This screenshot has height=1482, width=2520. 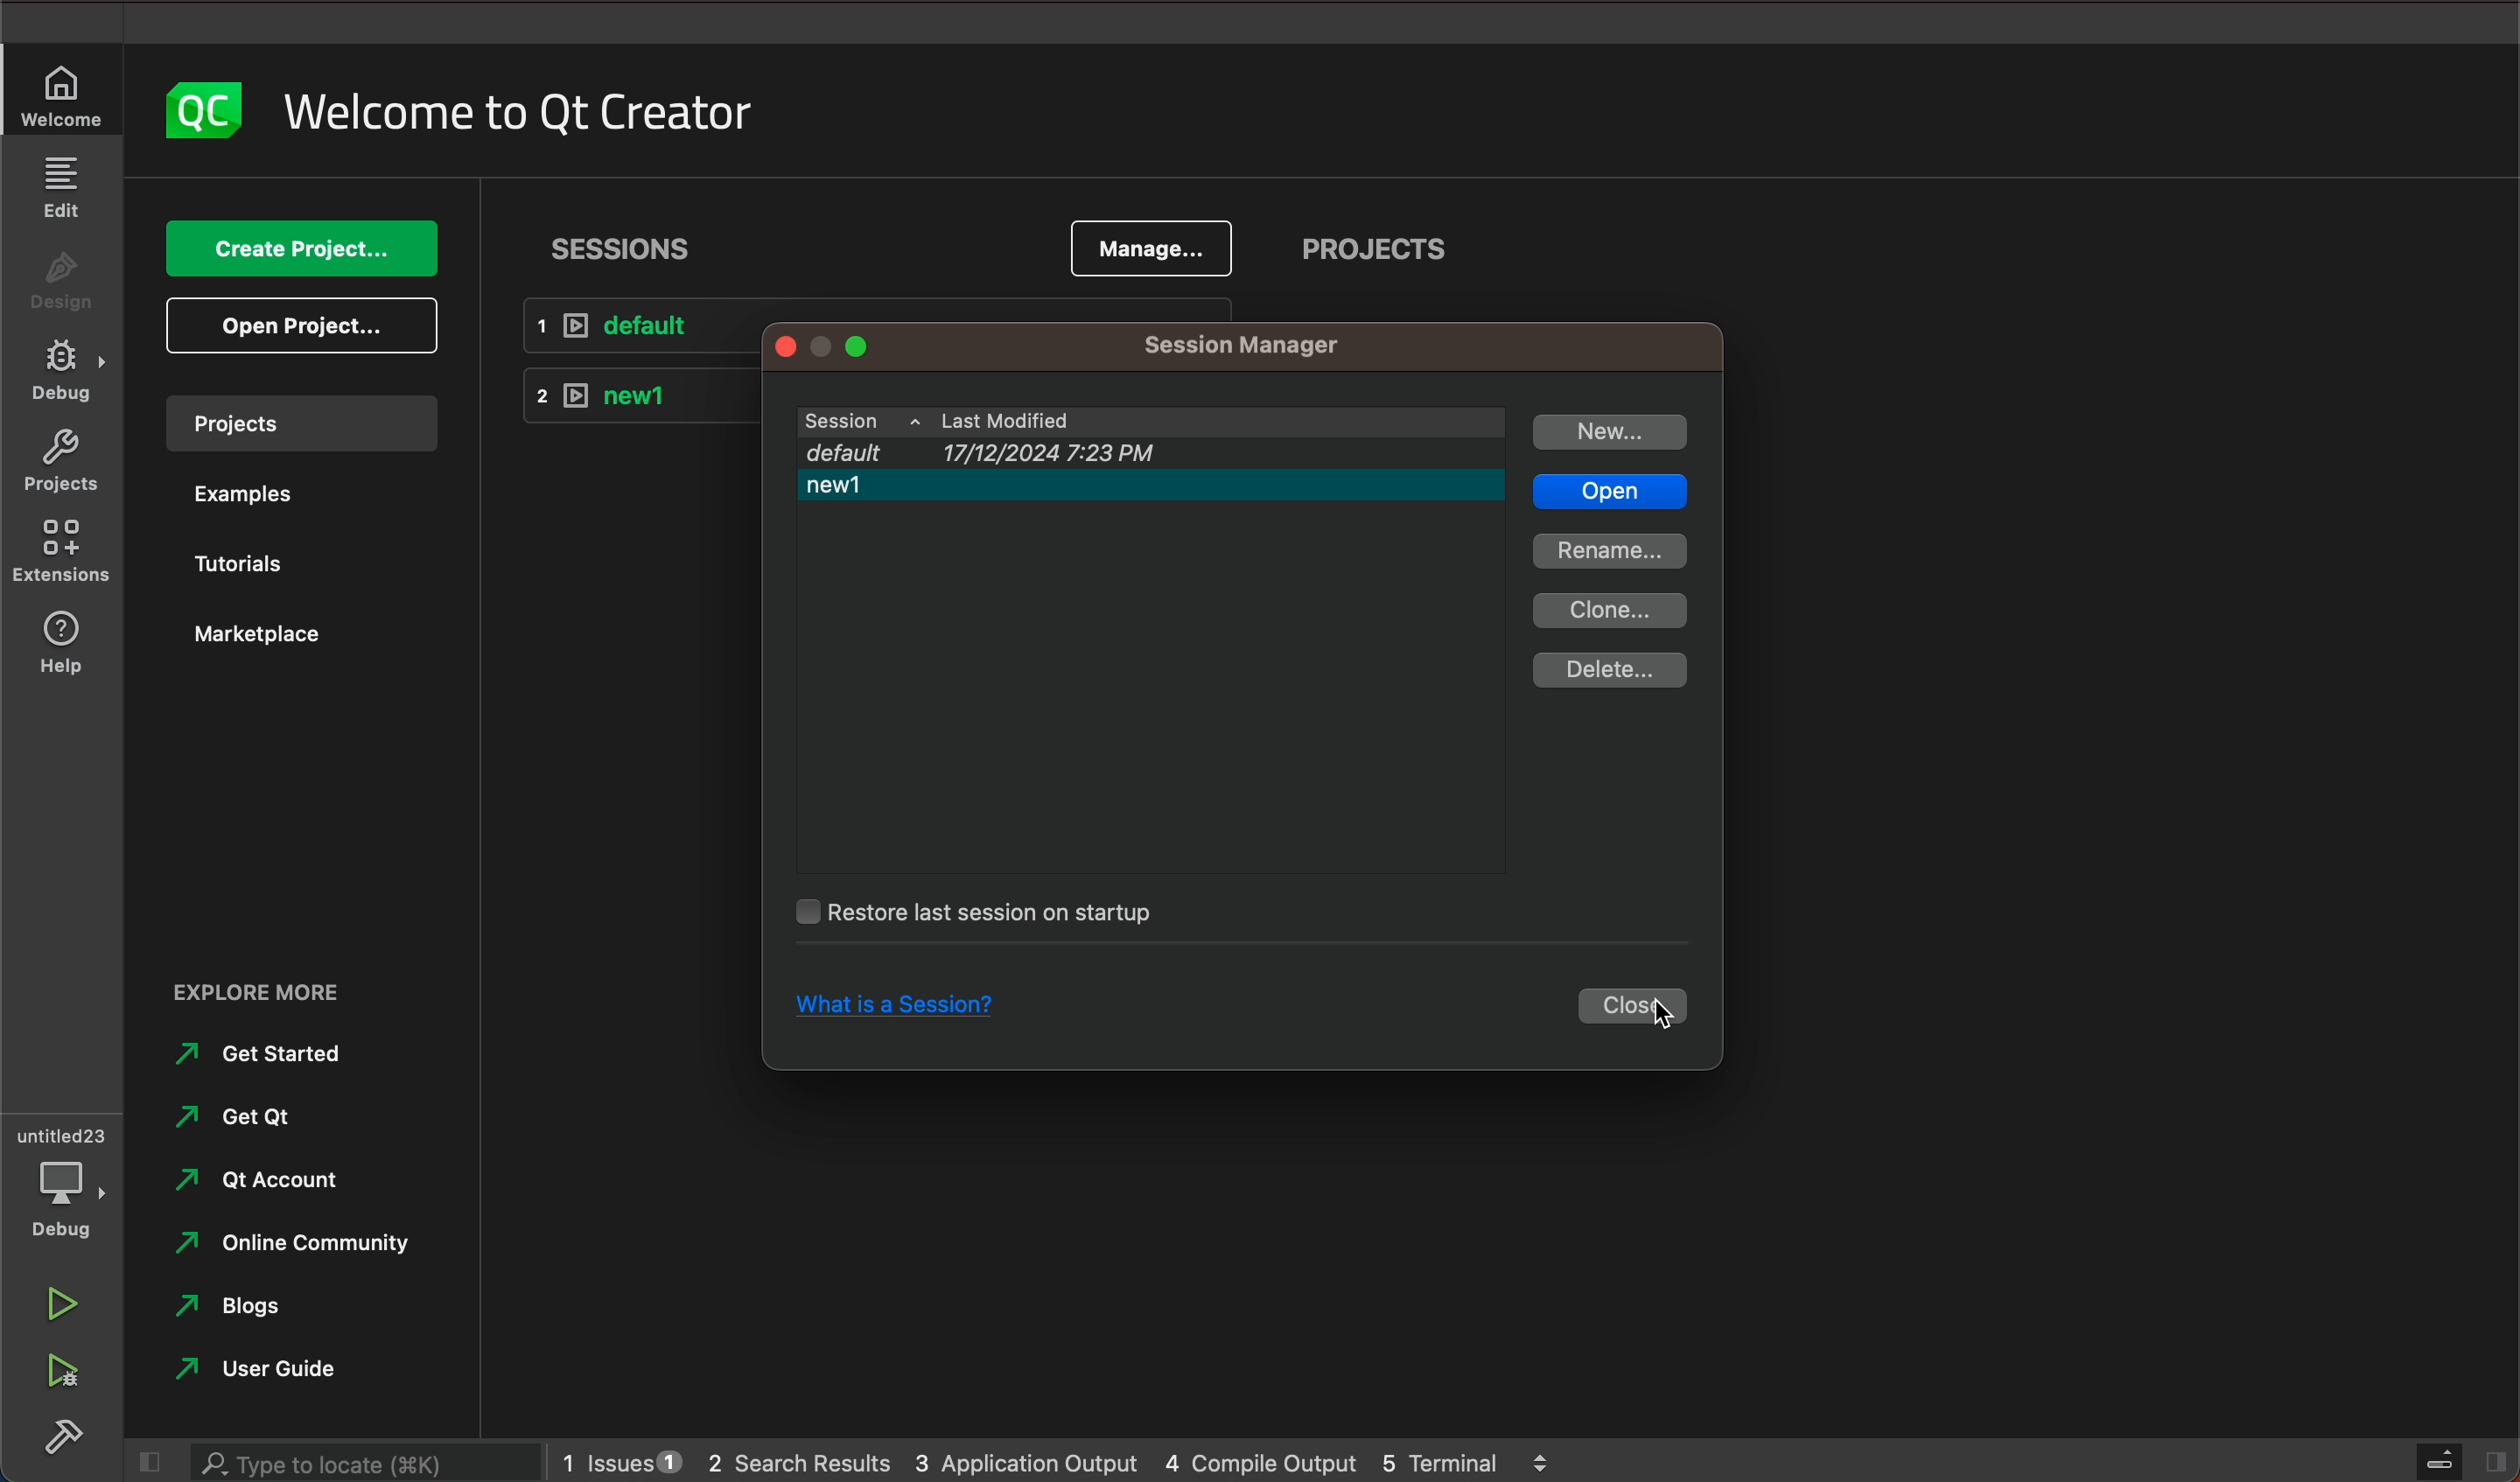 I want to click on untitles, so click(x=67, y=1133).